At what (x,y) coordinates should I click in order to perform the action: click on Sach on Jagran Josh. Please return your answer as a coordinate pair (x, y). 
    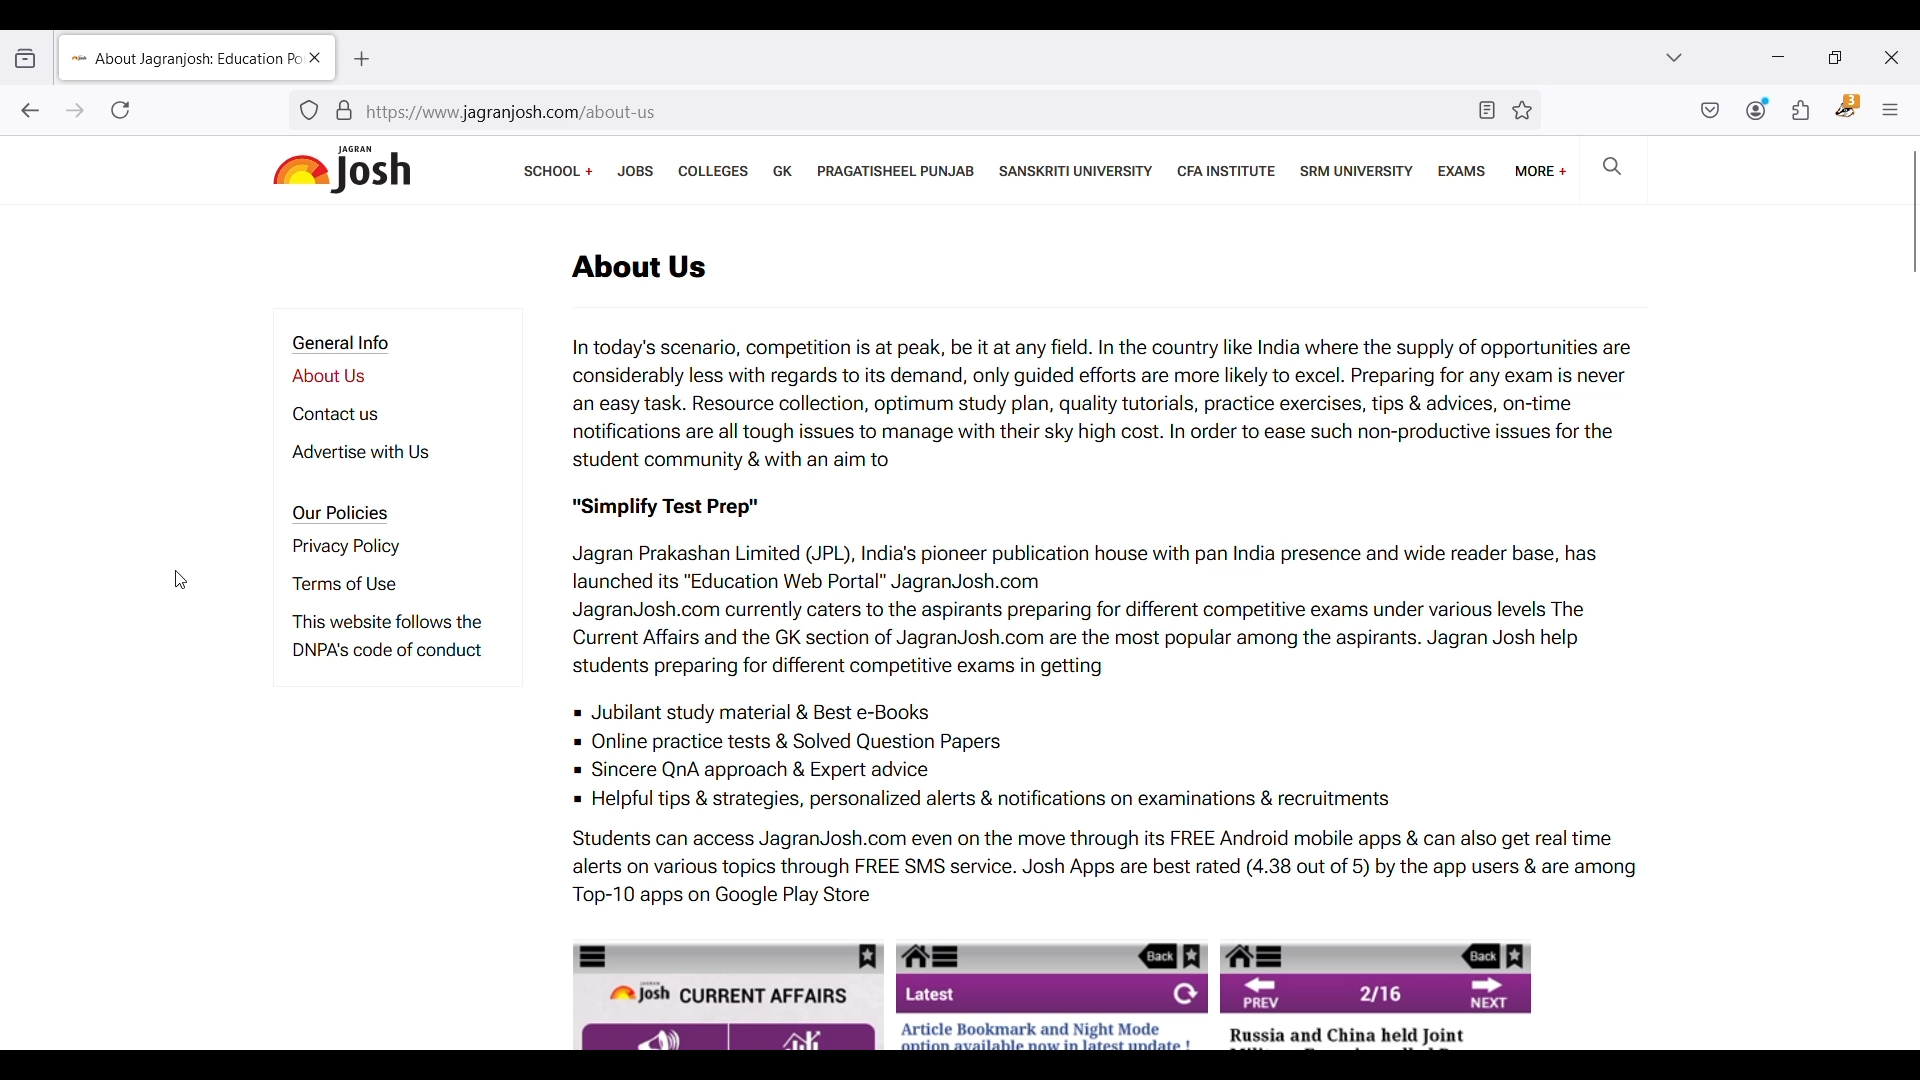
    Looking at the image, I should click on (1610, 165).